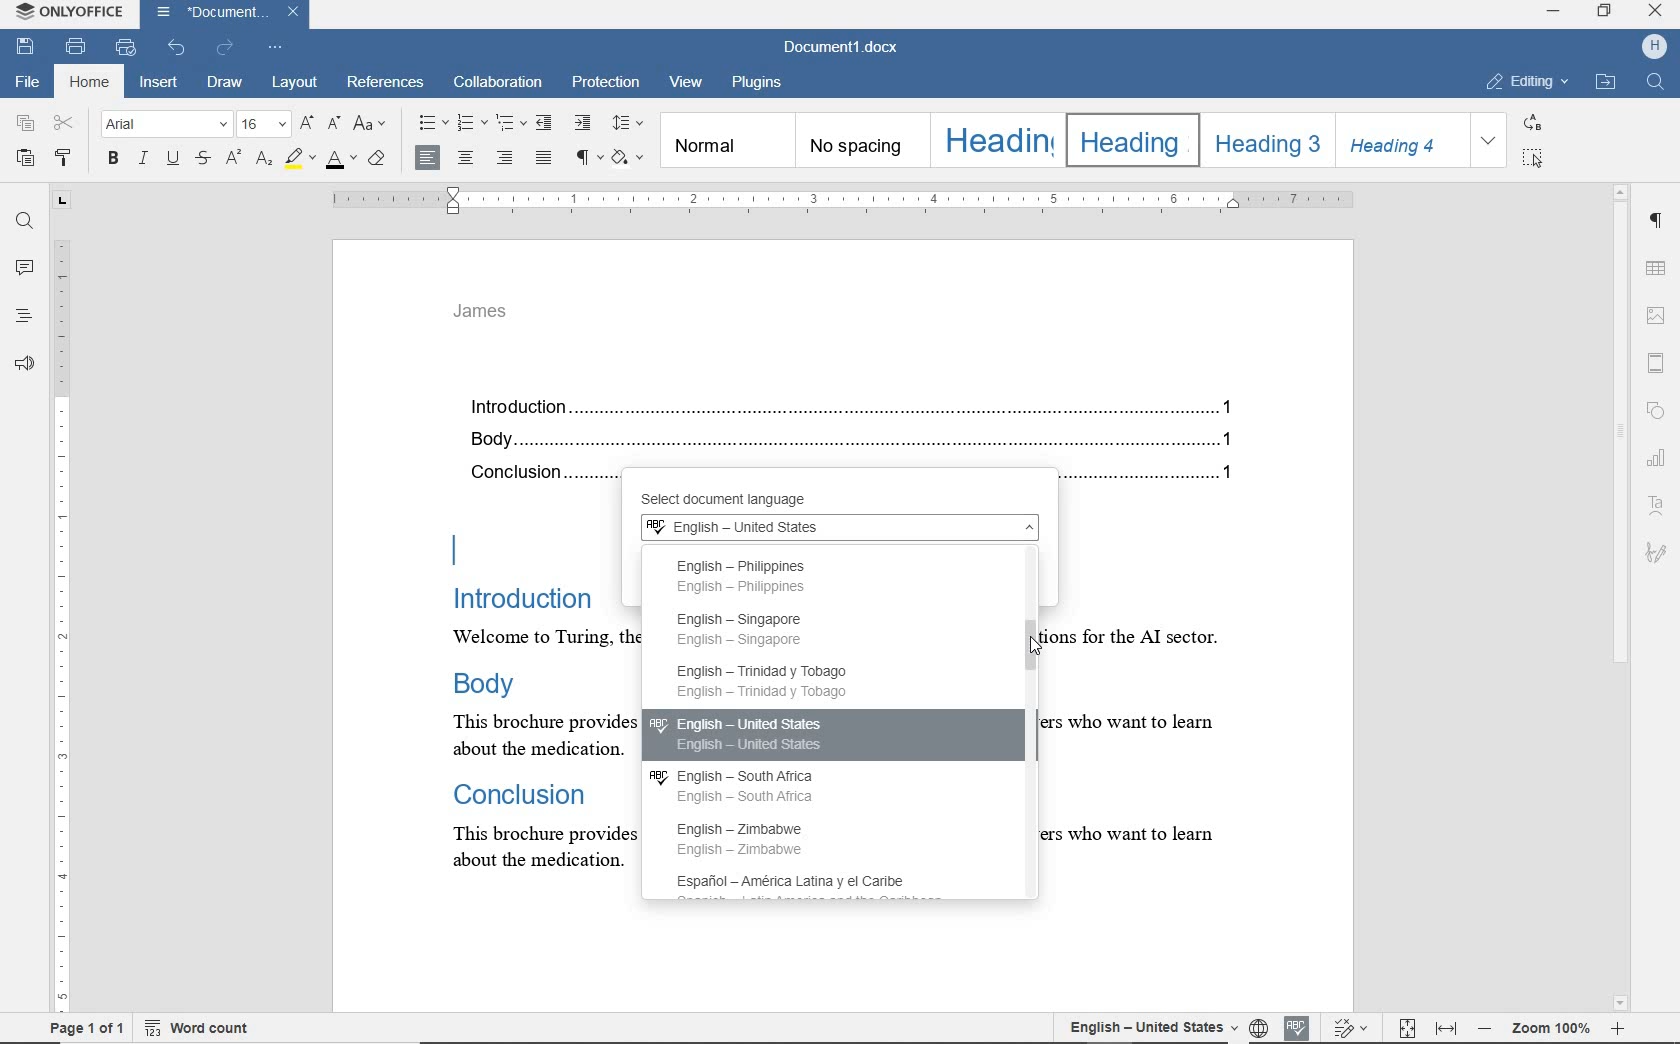 The image size is (1680, 1044). I want to click on 1, so click(1227, 478).